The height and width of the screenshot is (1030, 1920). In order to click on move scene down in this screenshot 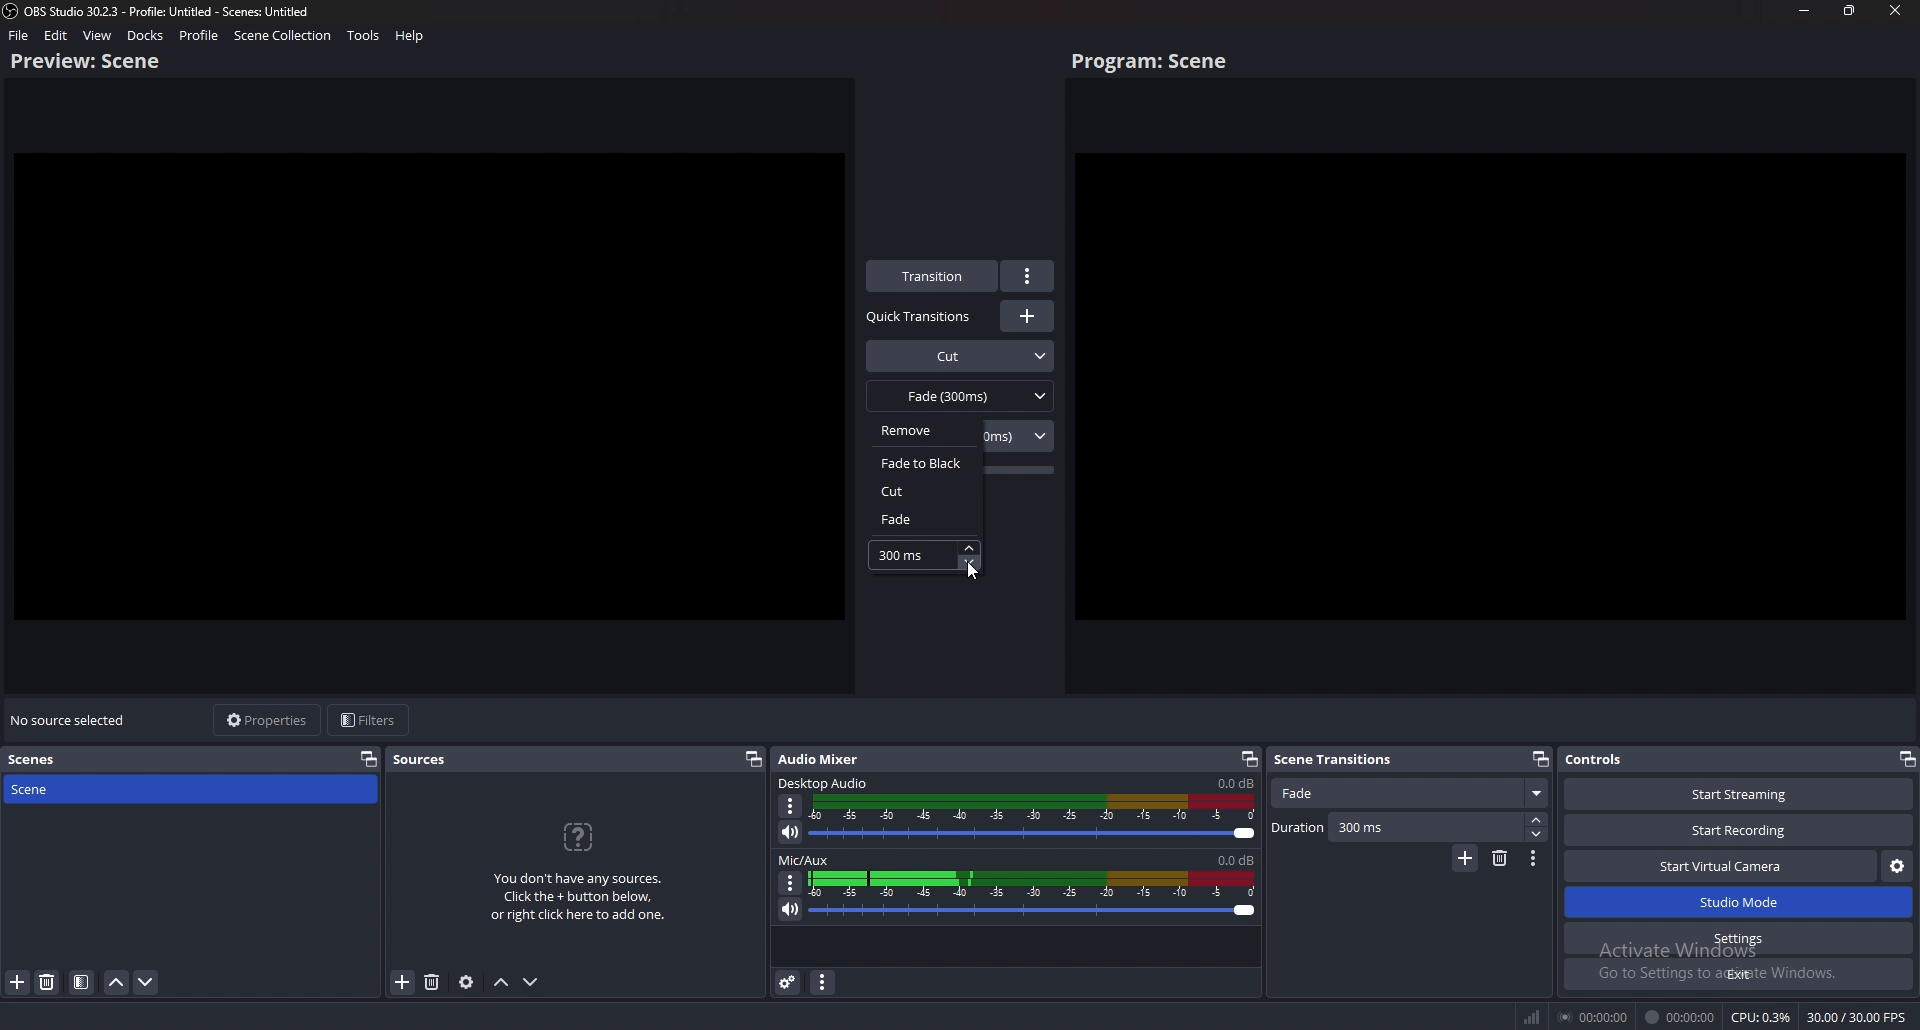, I will do `click(147, 985)`.